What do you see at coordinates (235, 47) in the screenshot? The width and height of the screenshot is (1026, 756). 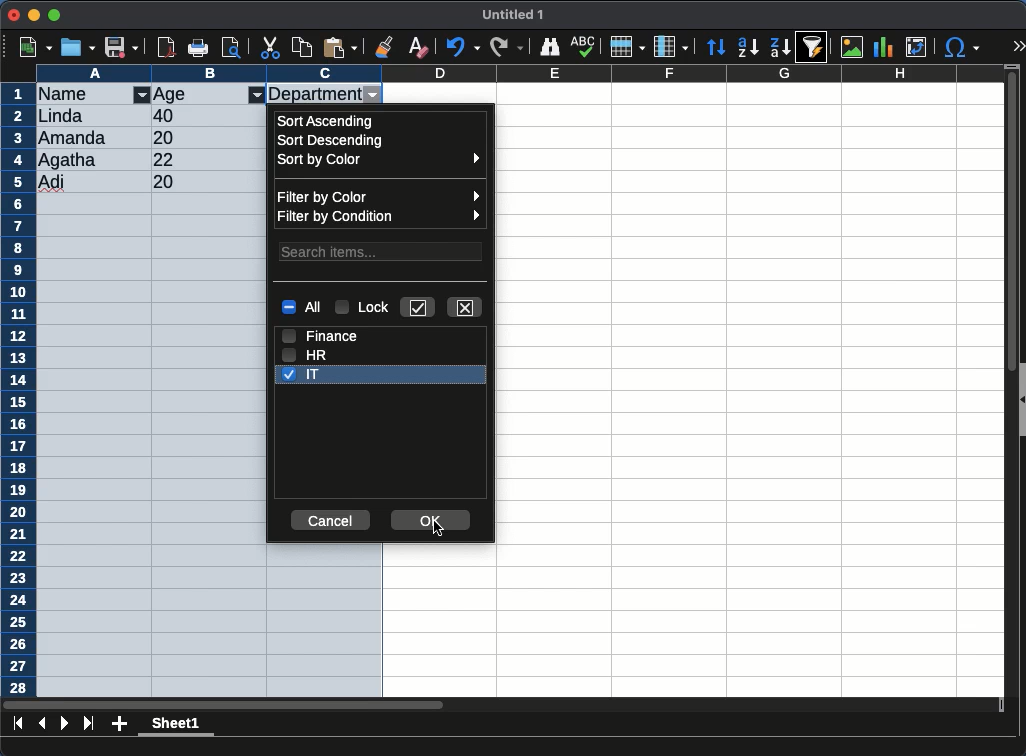 I see `page preview` at bounding box center [235, 47].